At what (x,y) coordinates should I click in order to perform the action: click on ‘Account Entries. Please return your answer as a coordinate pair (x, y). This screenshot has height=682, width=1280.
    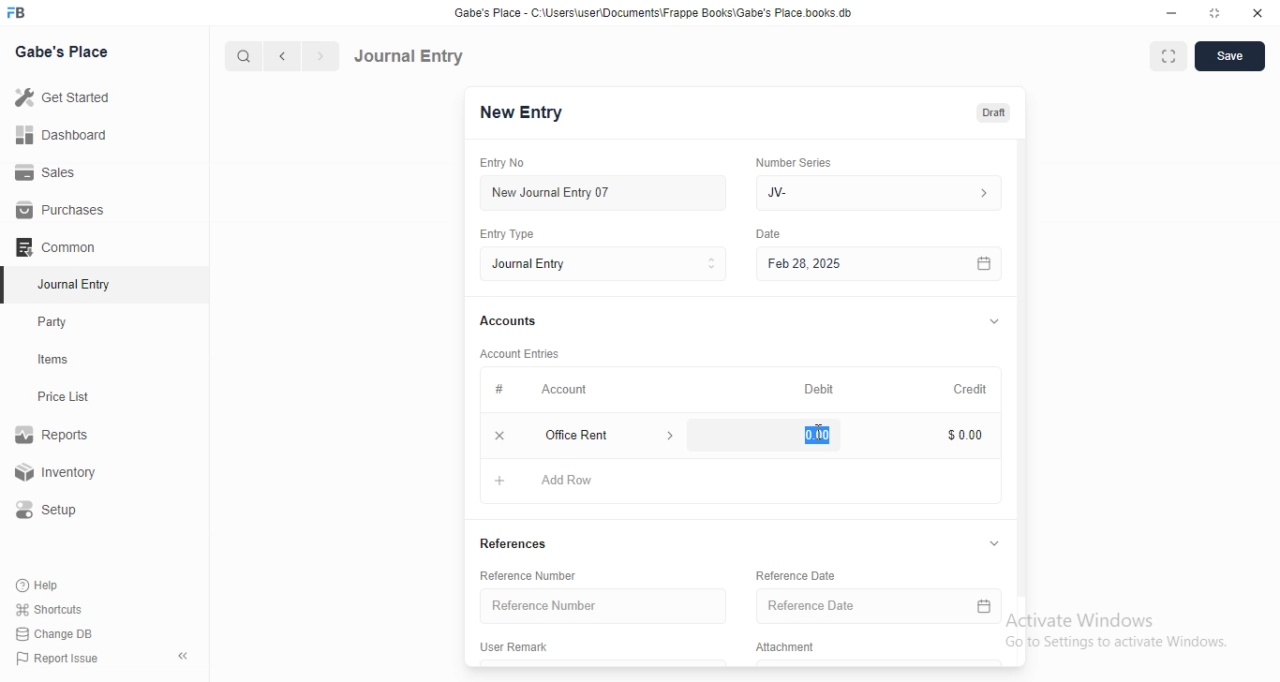
    Looking at the image, I should click on (521, 353).